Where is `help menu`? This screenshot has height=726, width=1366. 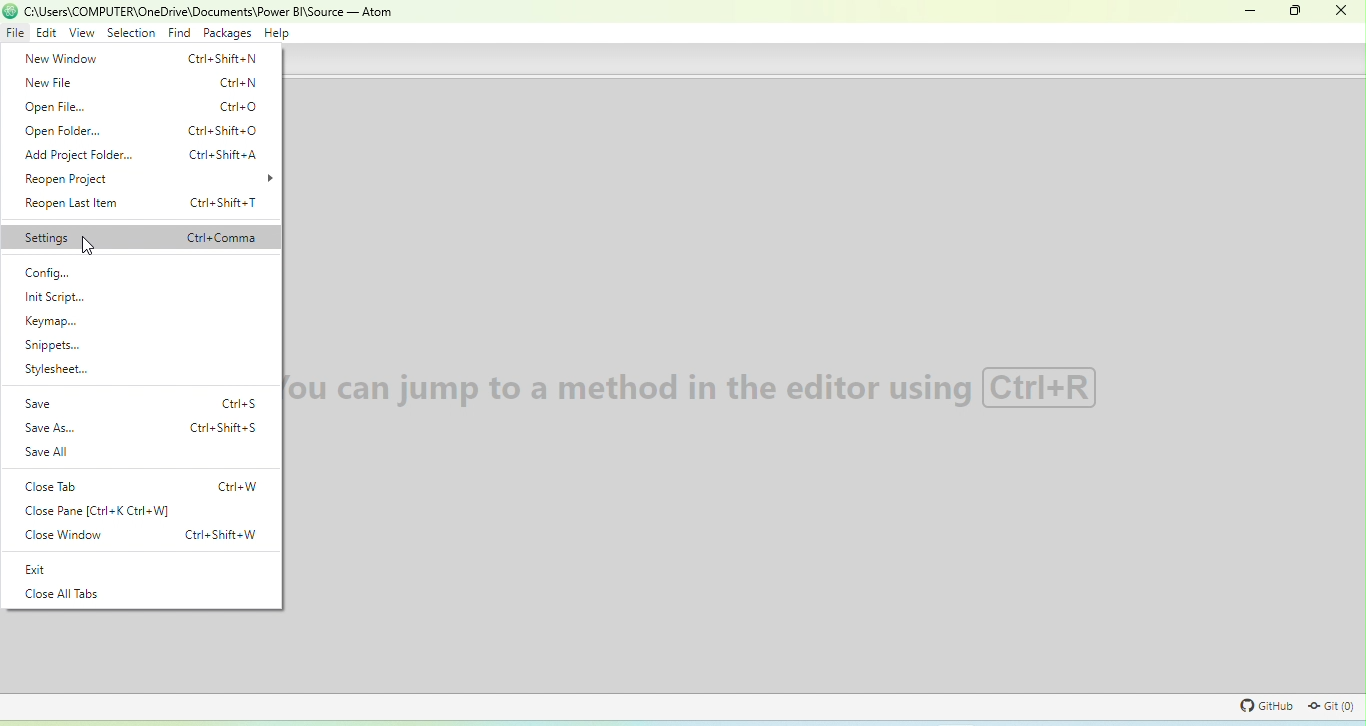 help menu is located at coordinates (276, 33).